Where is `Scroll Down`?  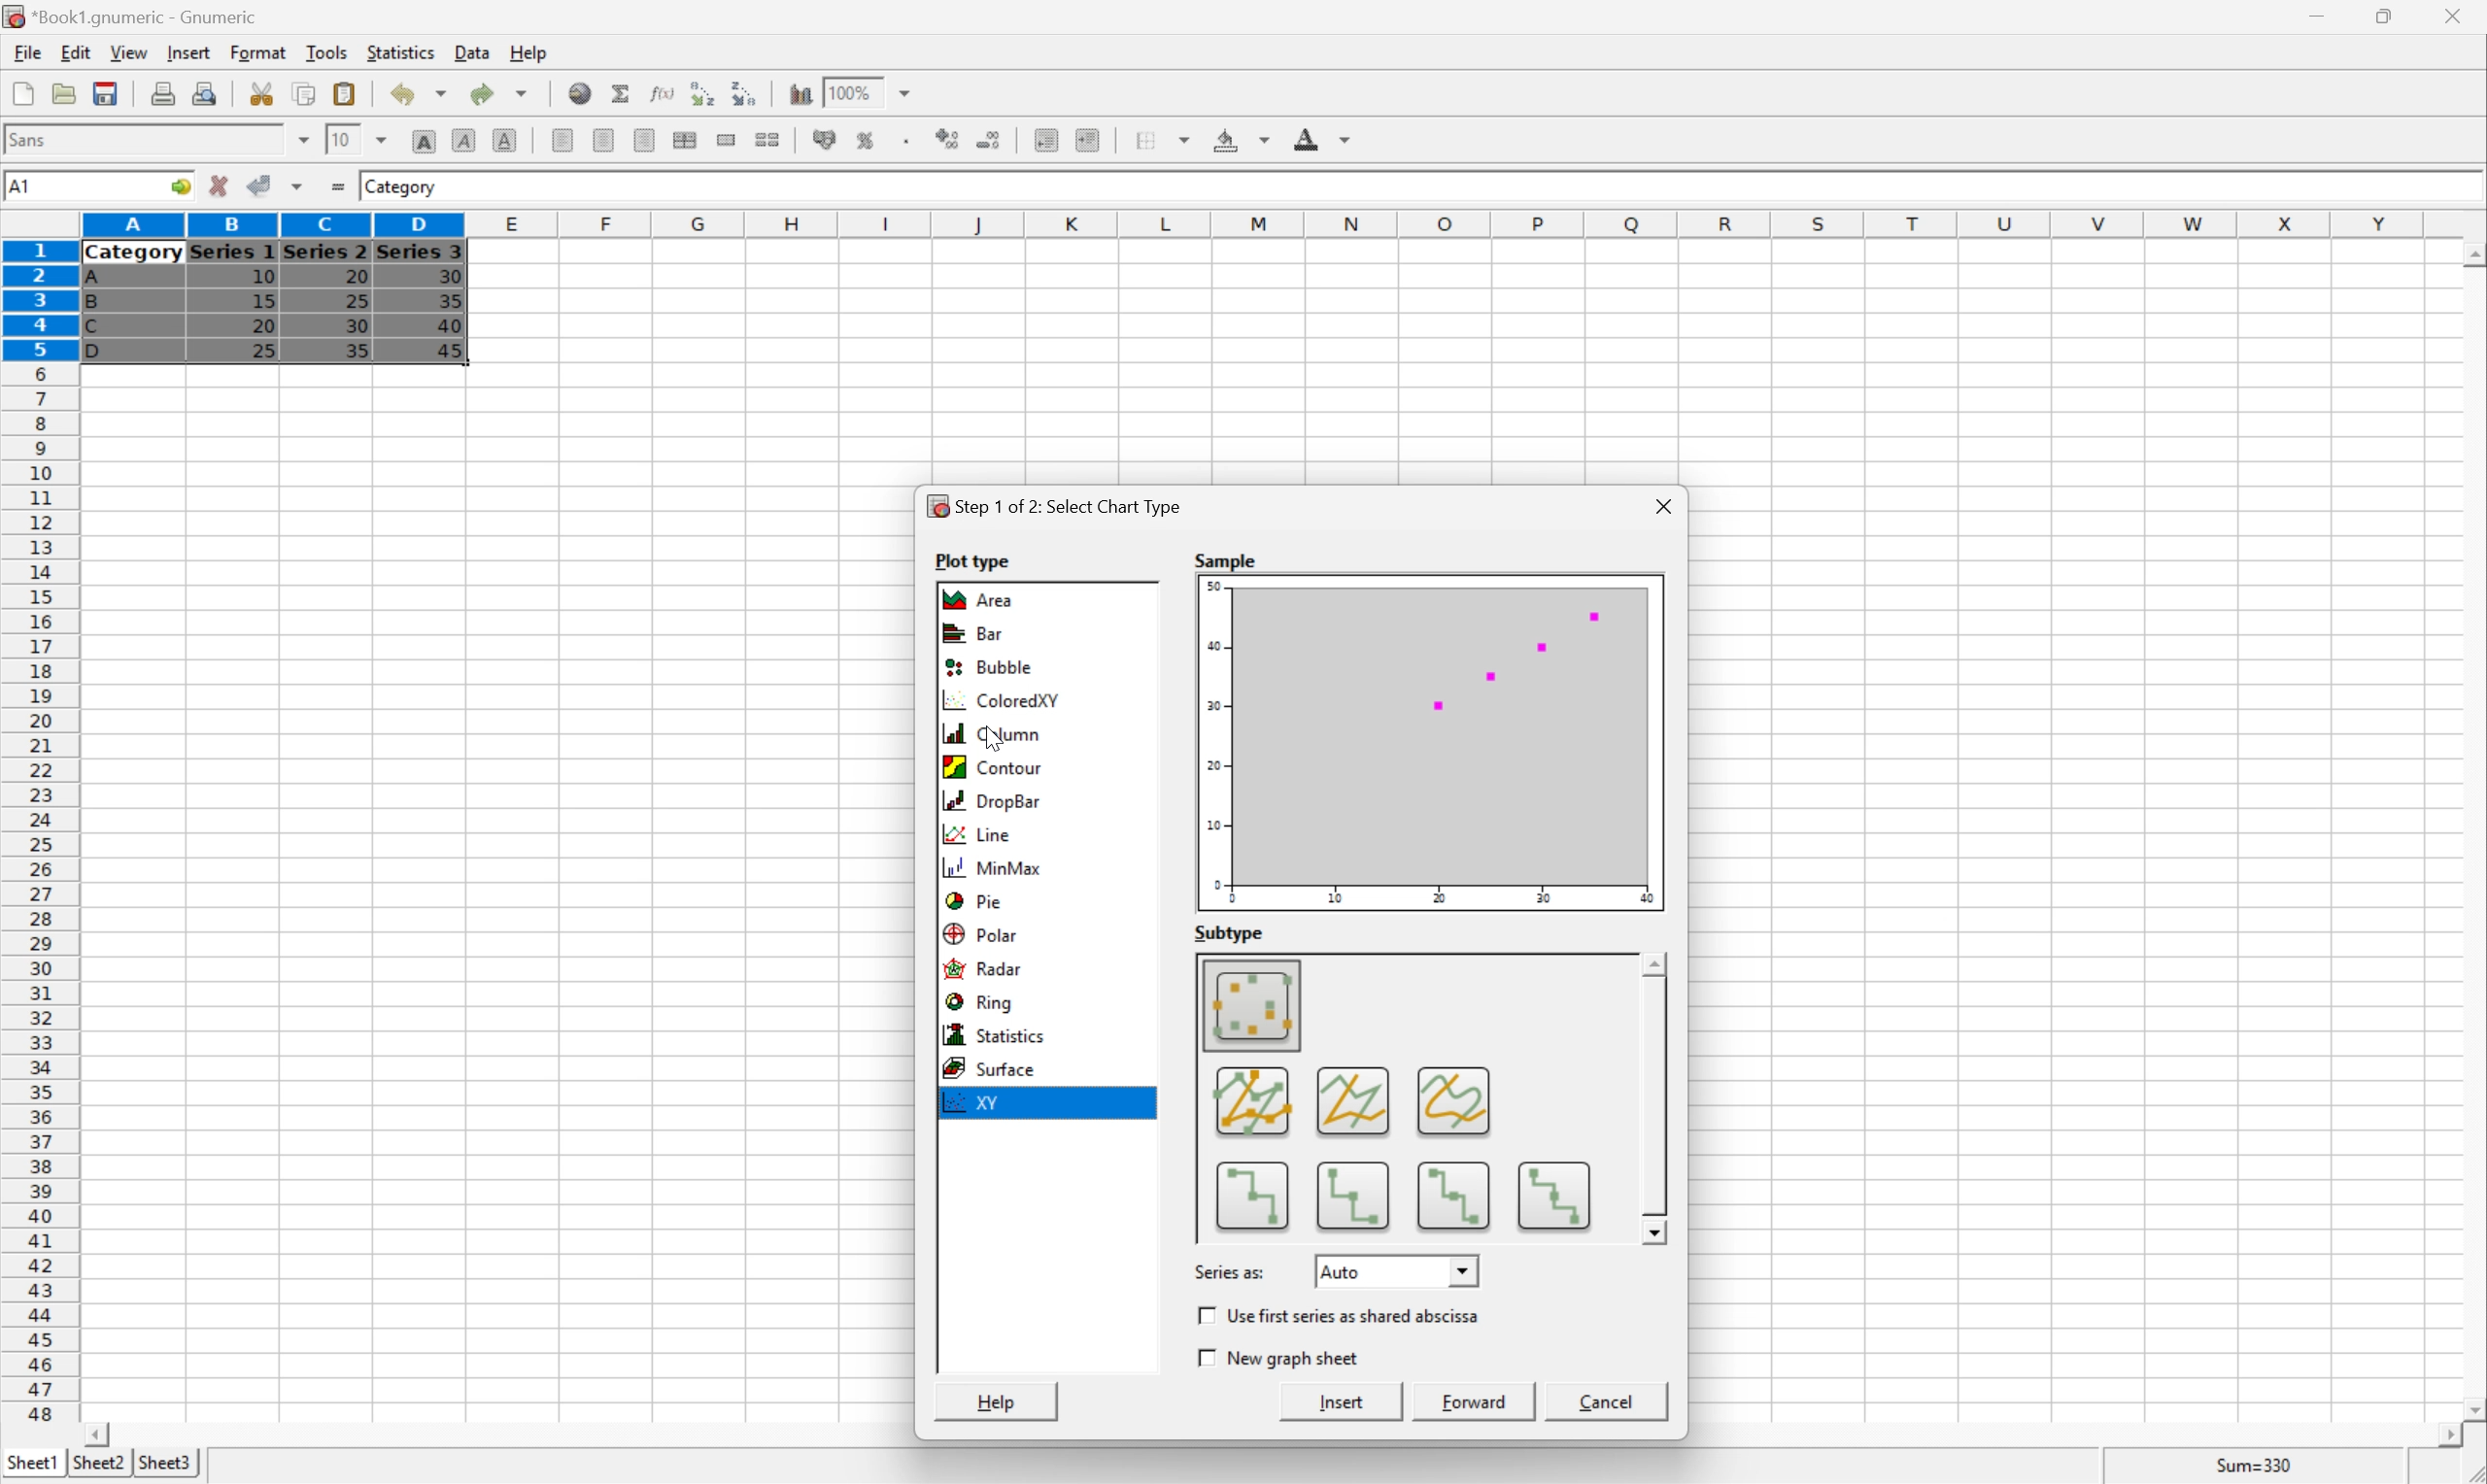 Scroll Down is located at coordinates (1656, 1233).